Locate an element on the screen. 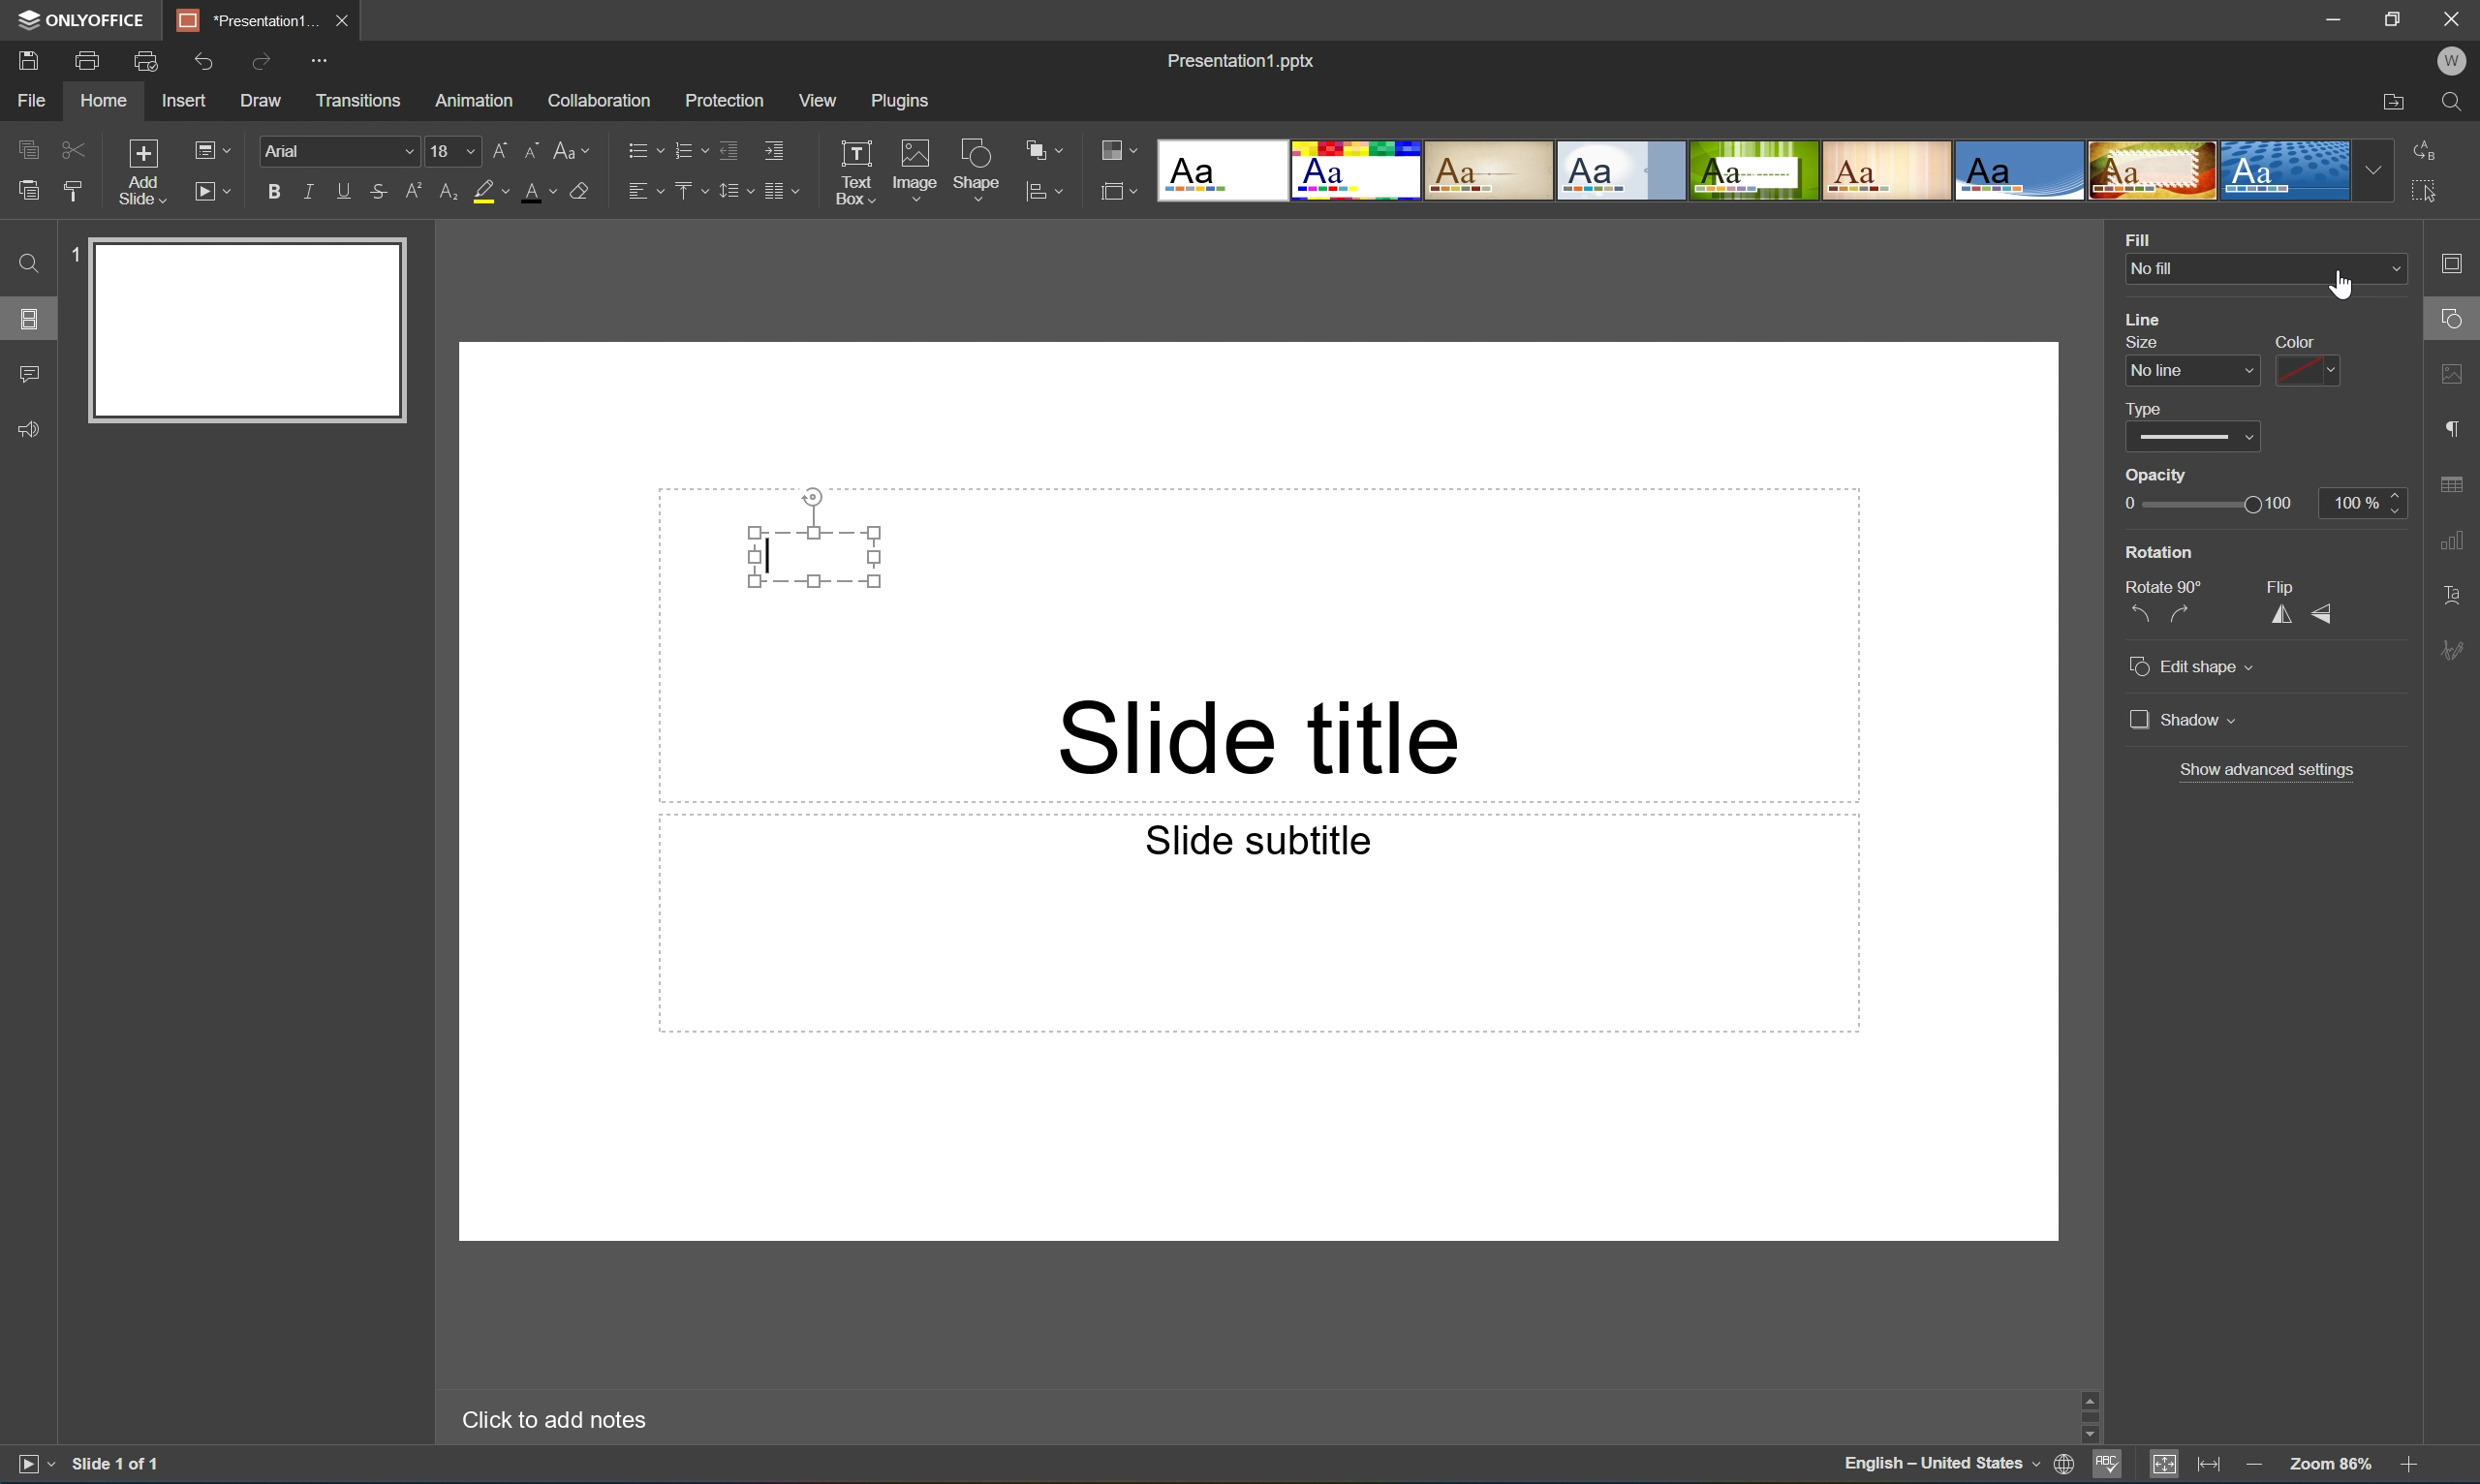 The width and height of the screenshot is (2480, 1484). Change case is located at coordinates (572, 145).